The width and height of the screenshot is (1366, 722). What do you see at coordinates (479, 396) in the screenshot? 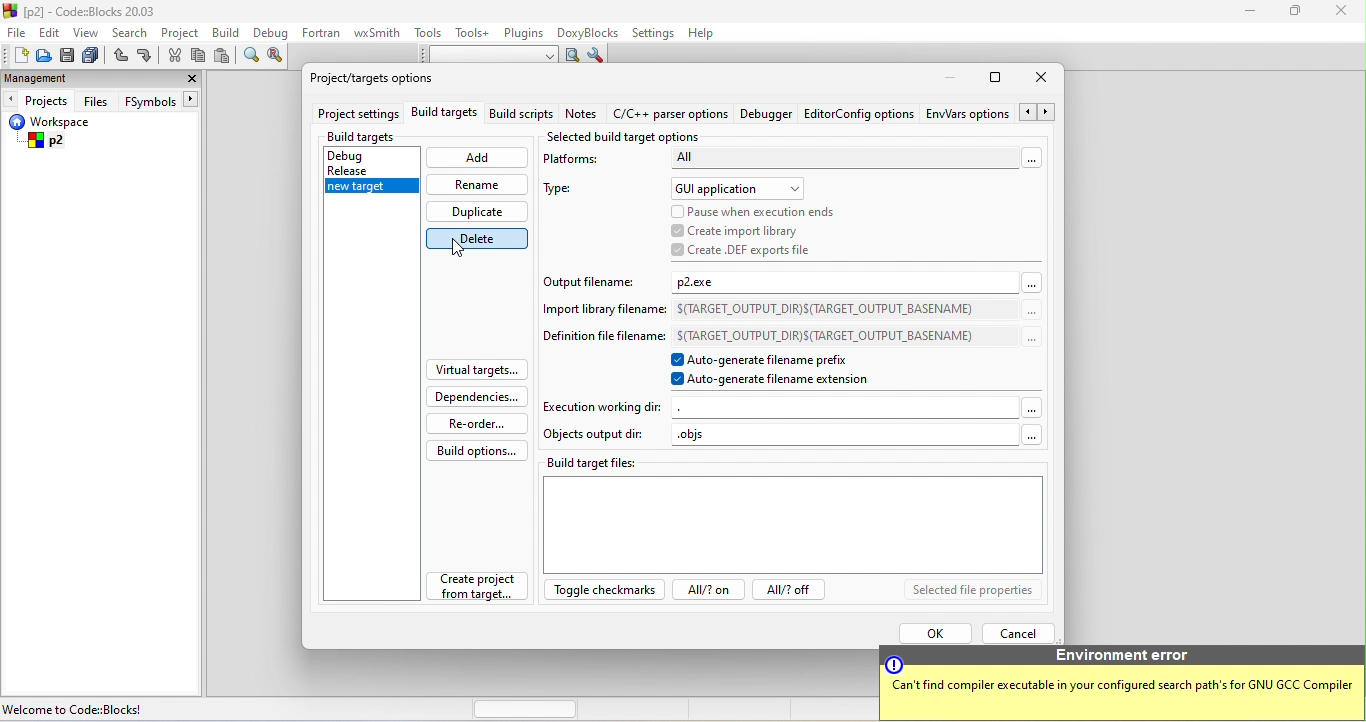
I see `dependencies` at bounding box center [479, 396].